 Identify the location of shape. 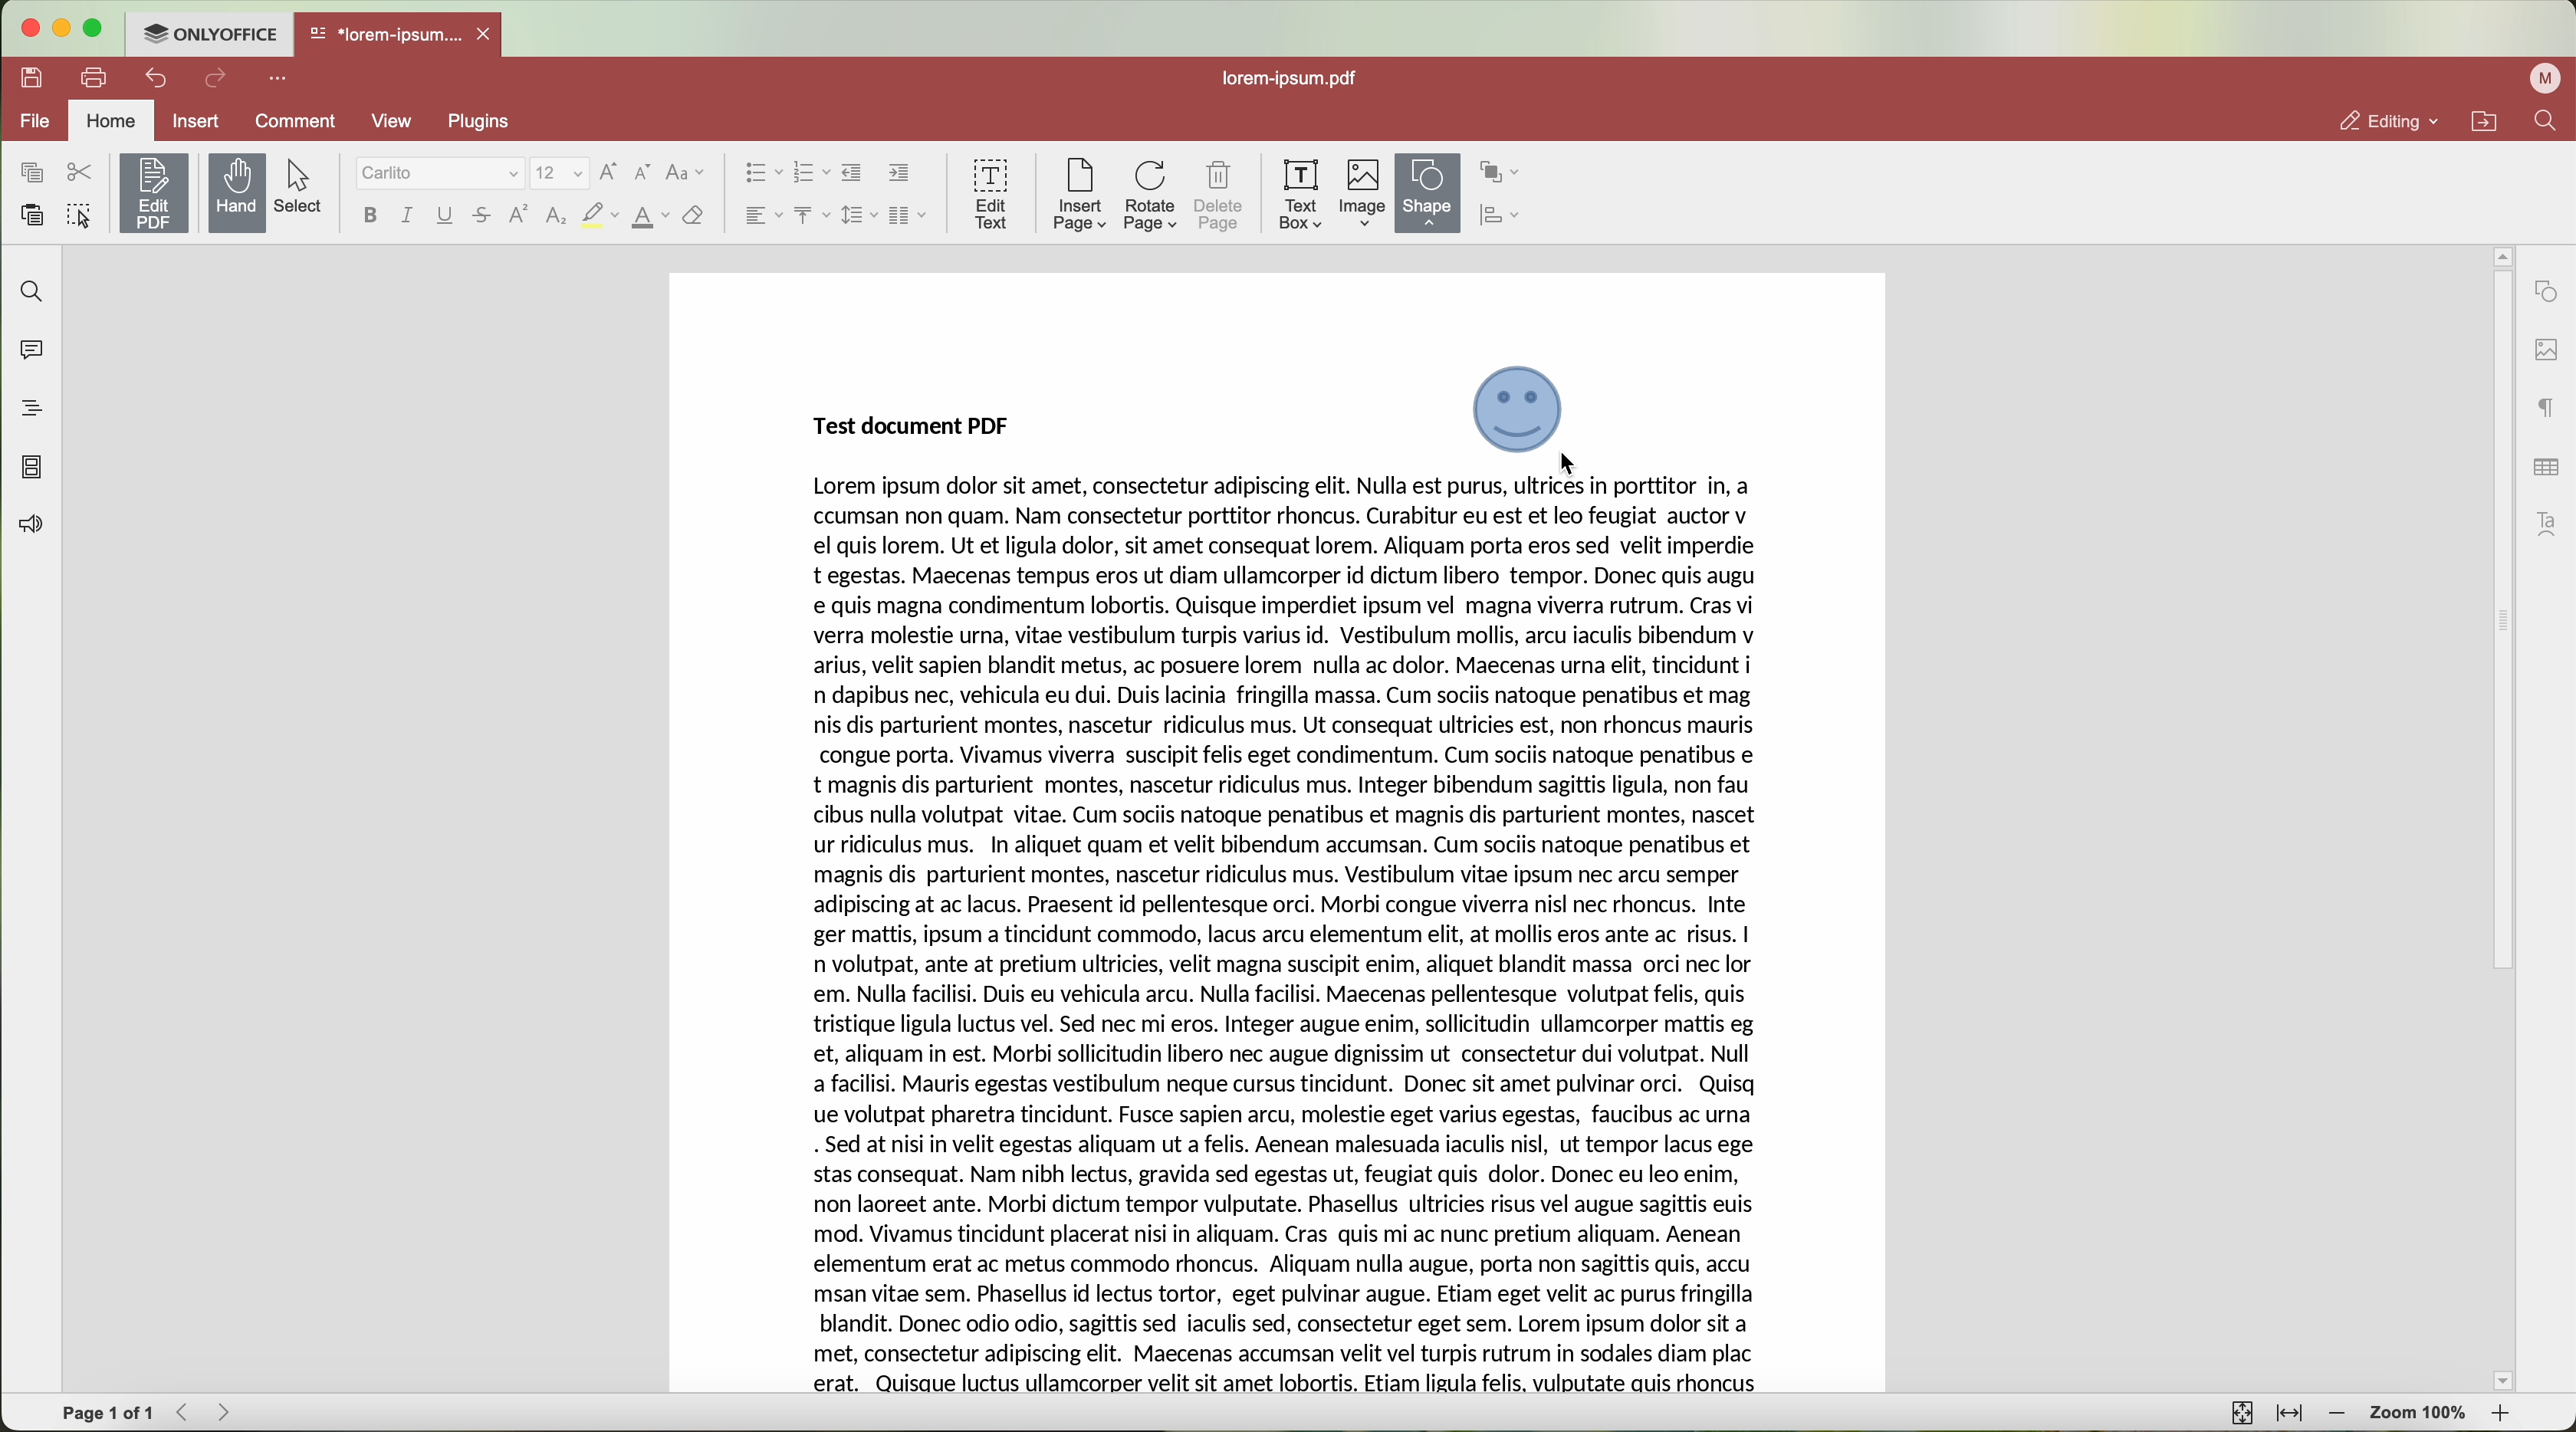
(1427, 192).